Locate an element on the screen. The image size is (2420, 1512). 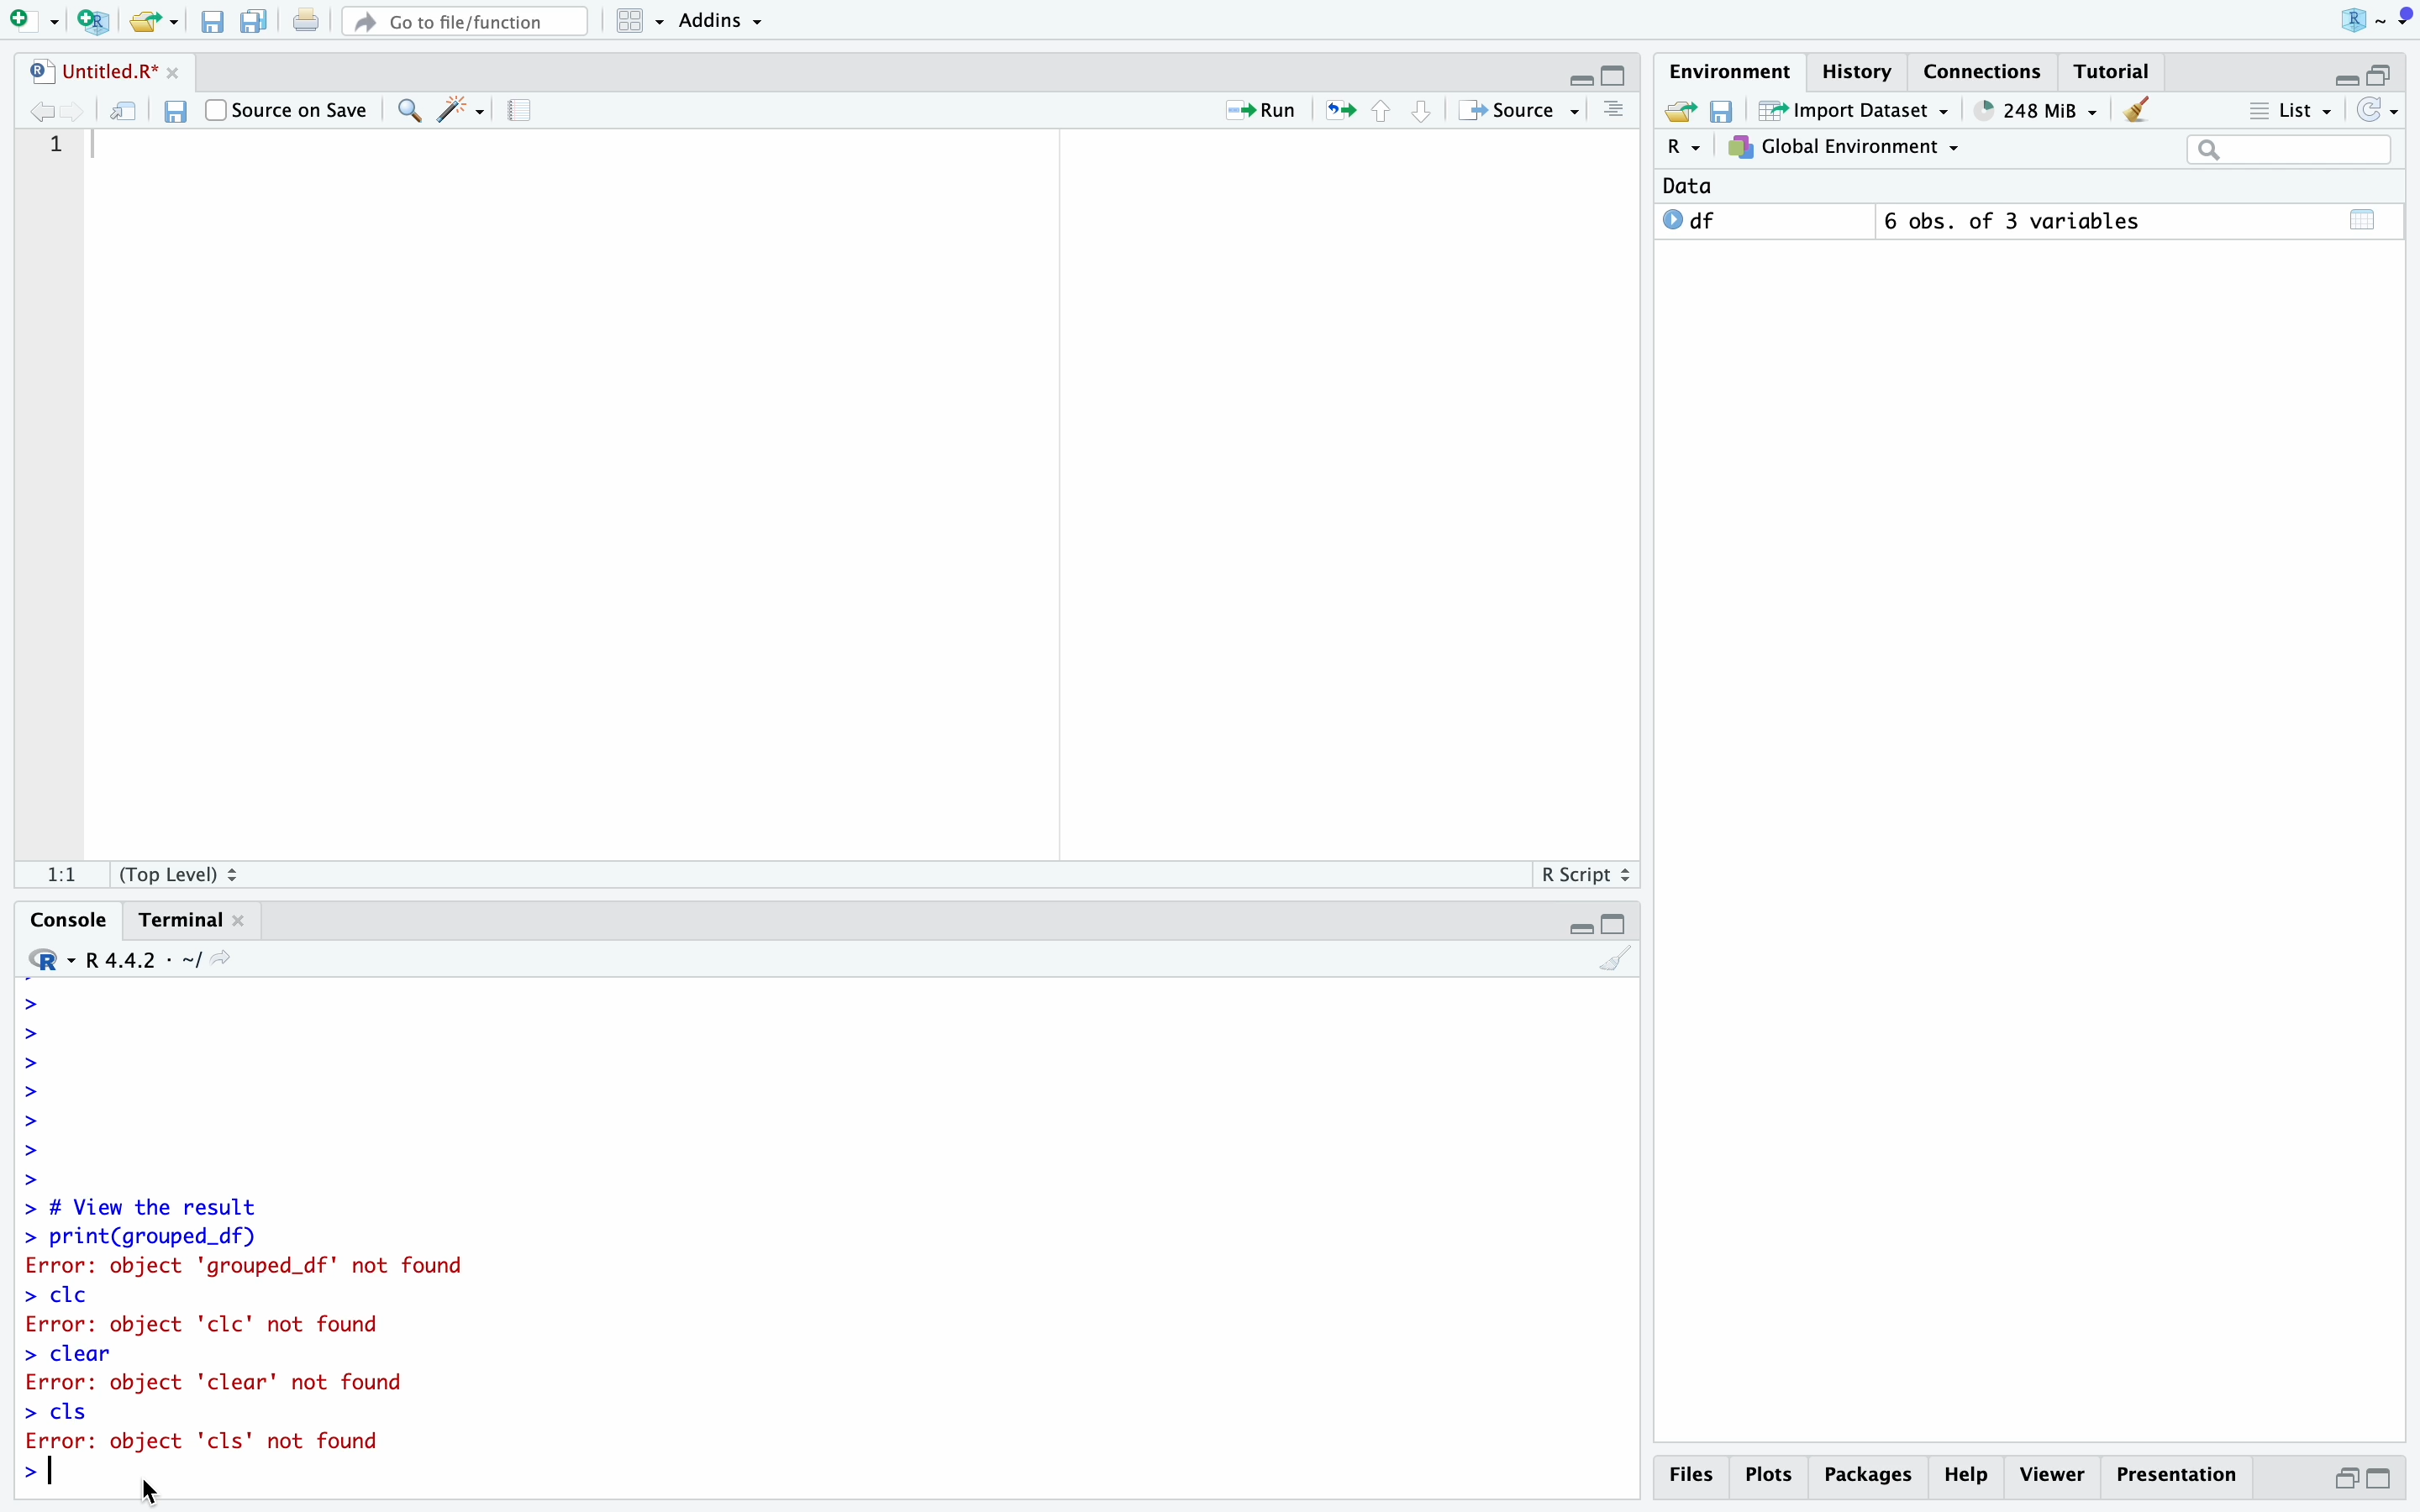
Save current file is located at coordinates (215, 22).